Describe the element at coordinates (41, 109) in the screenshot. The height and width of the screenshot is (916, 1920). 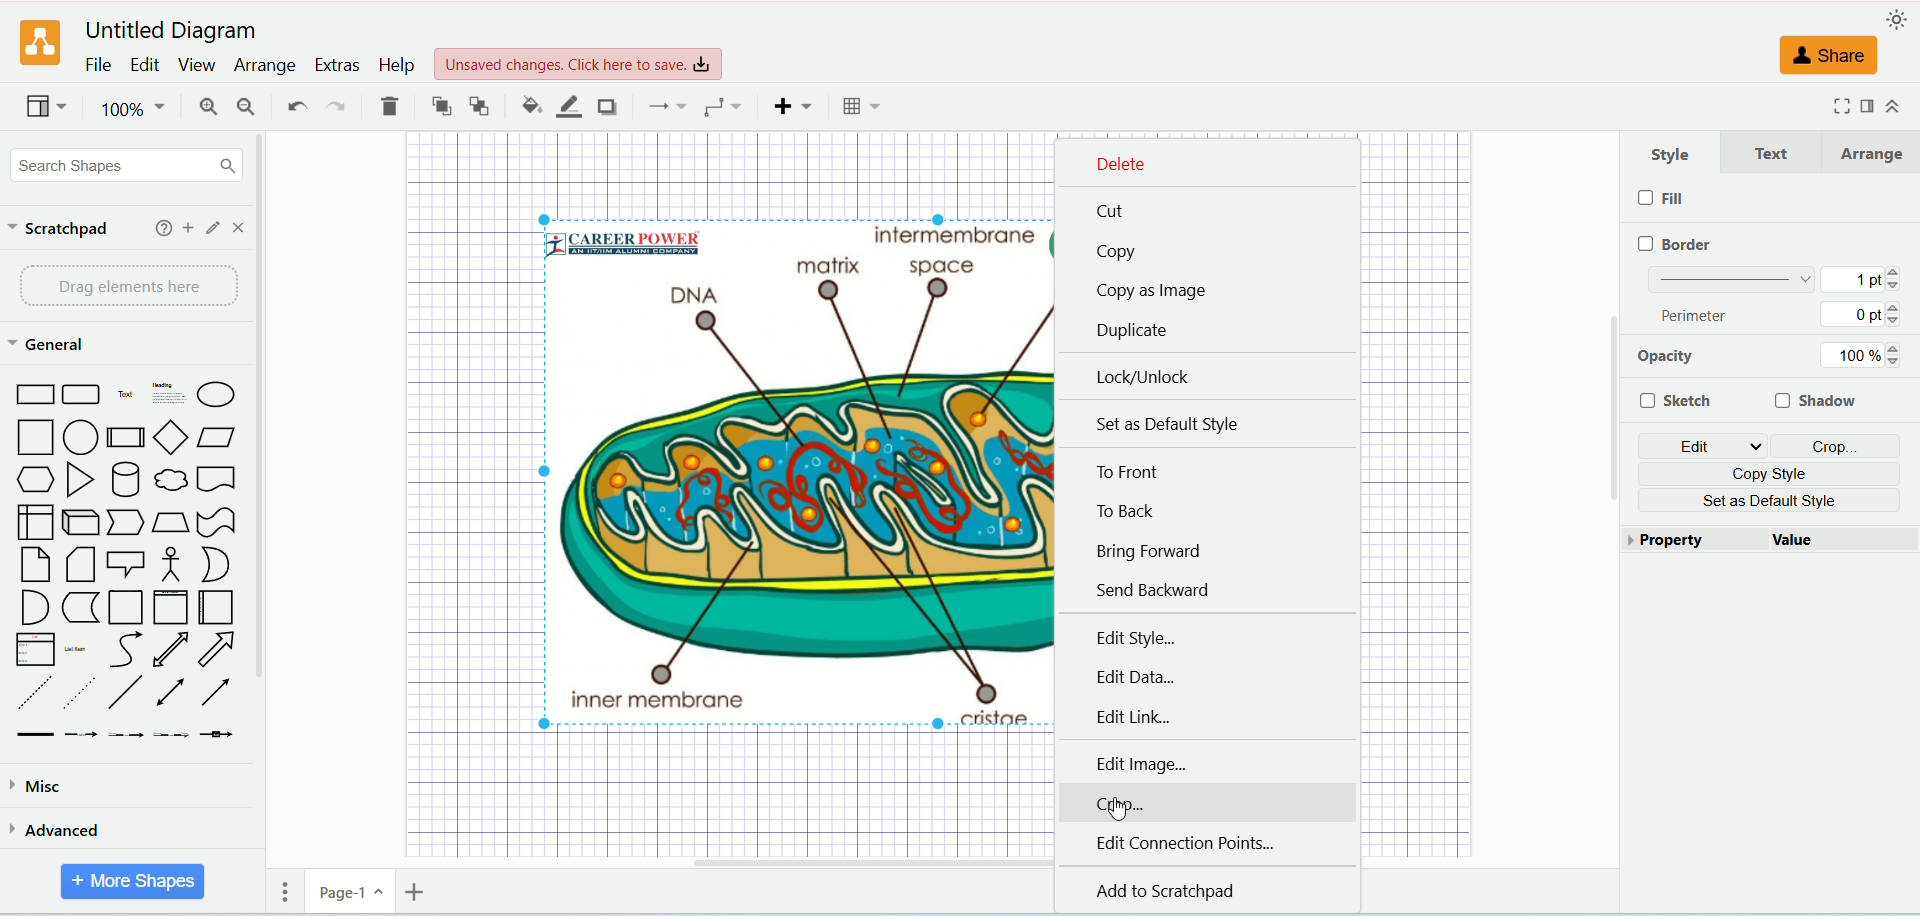
I see `view` at that location.